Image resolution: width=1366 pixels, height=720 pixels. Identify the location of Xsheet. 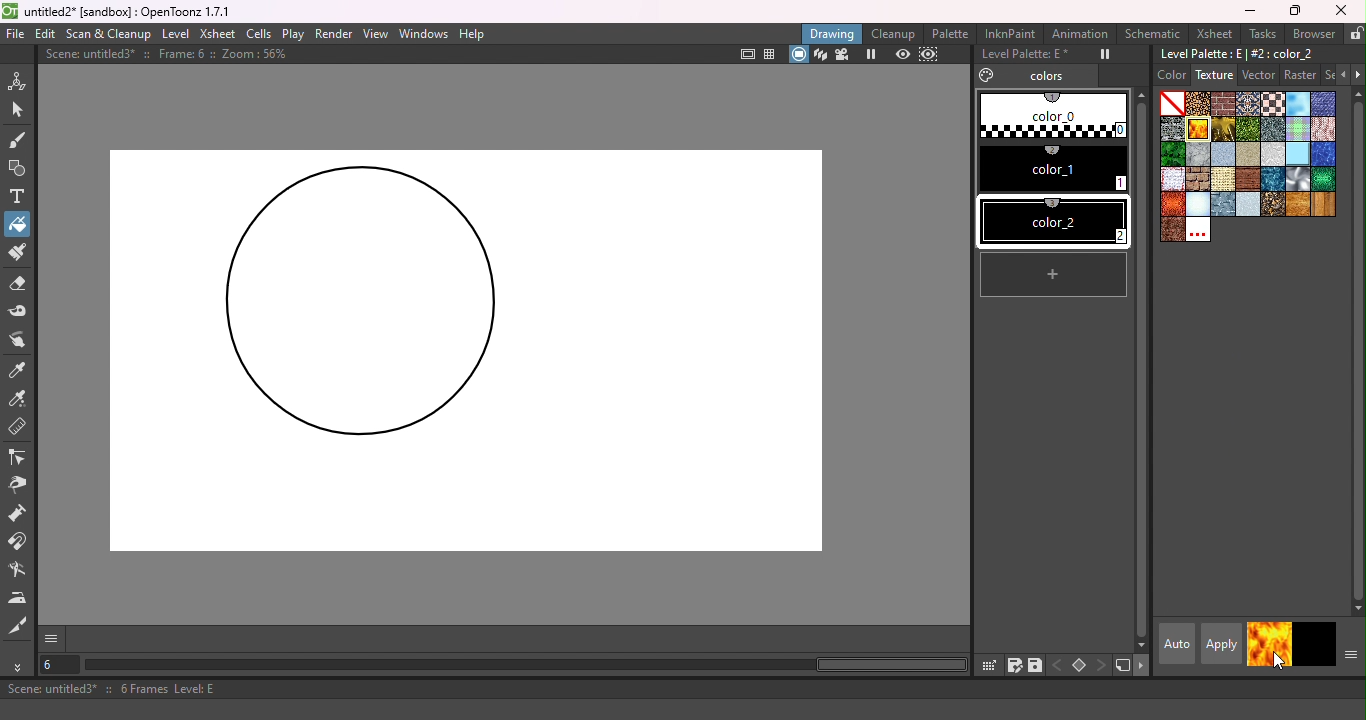
(218, 34).